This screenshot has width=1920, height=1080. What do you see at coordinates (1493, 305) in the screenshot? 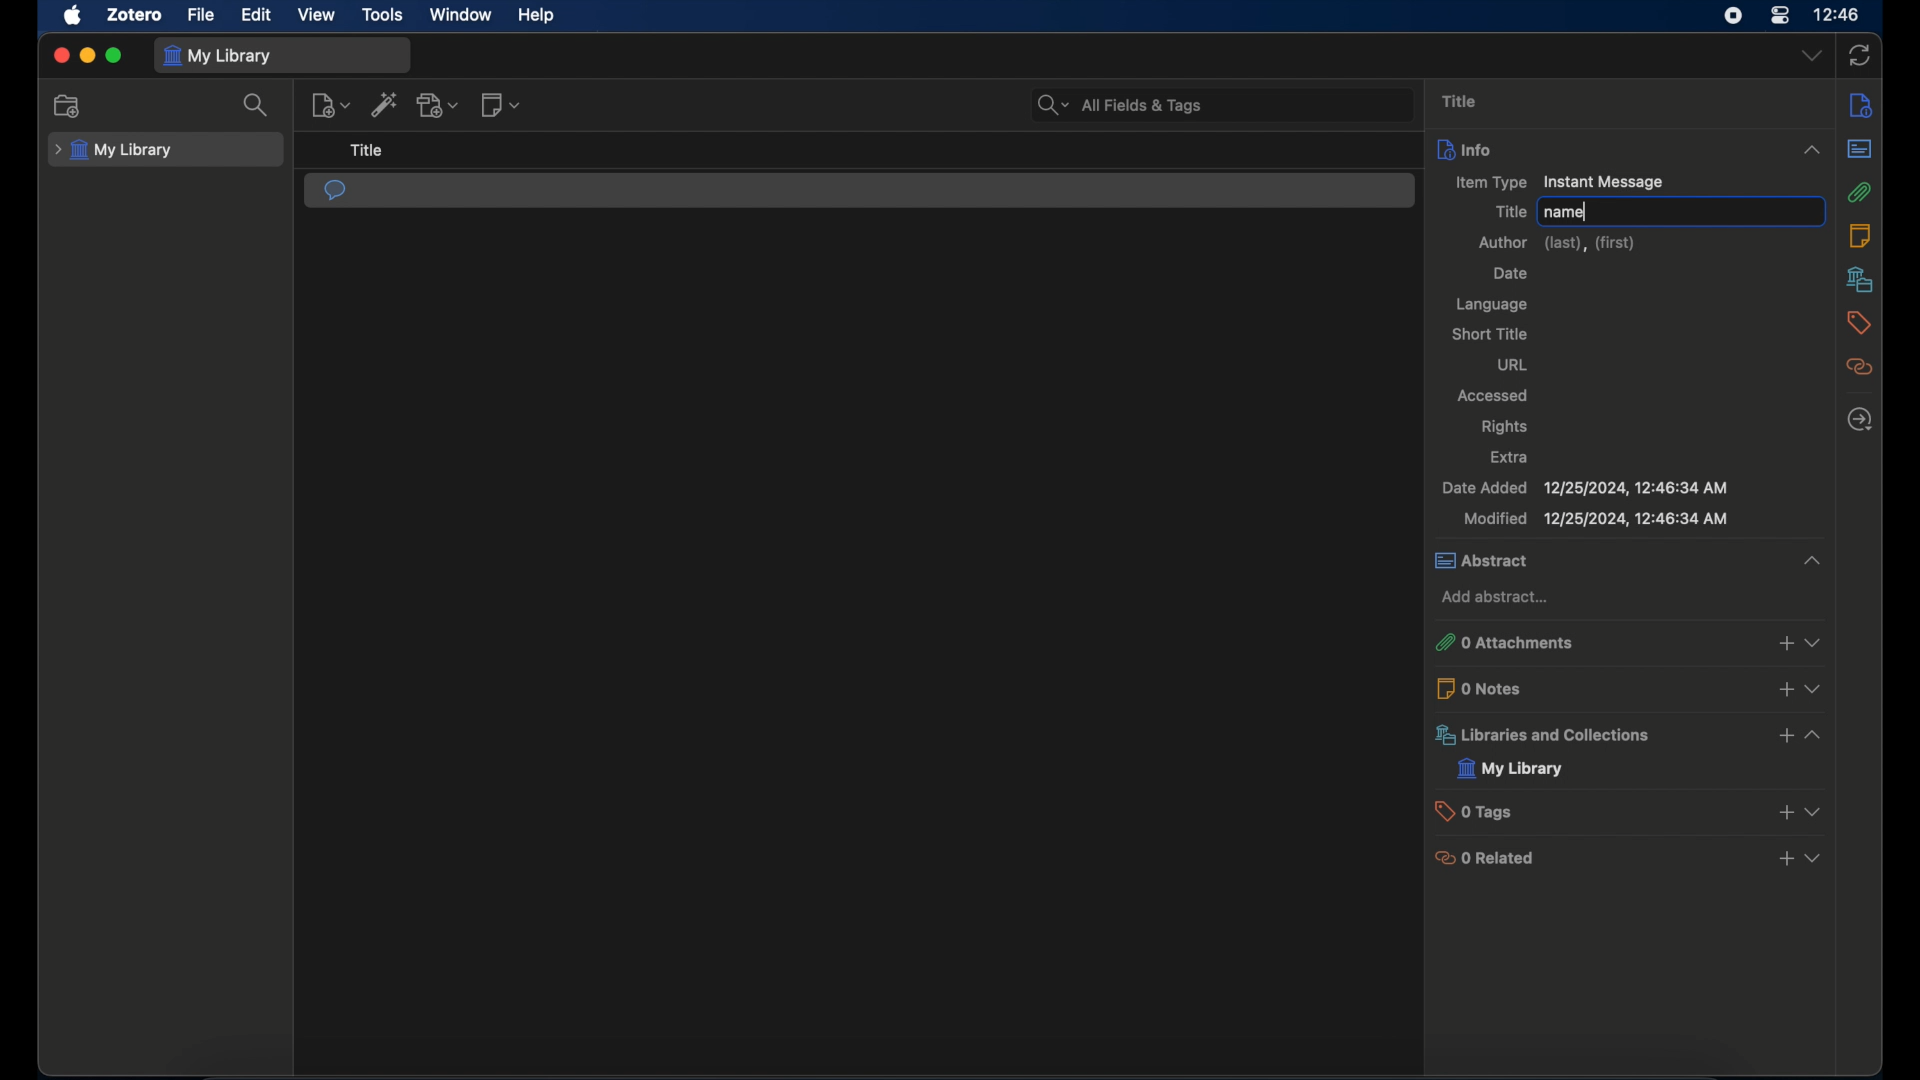
I see `language` at bounding box center [1493, 305].